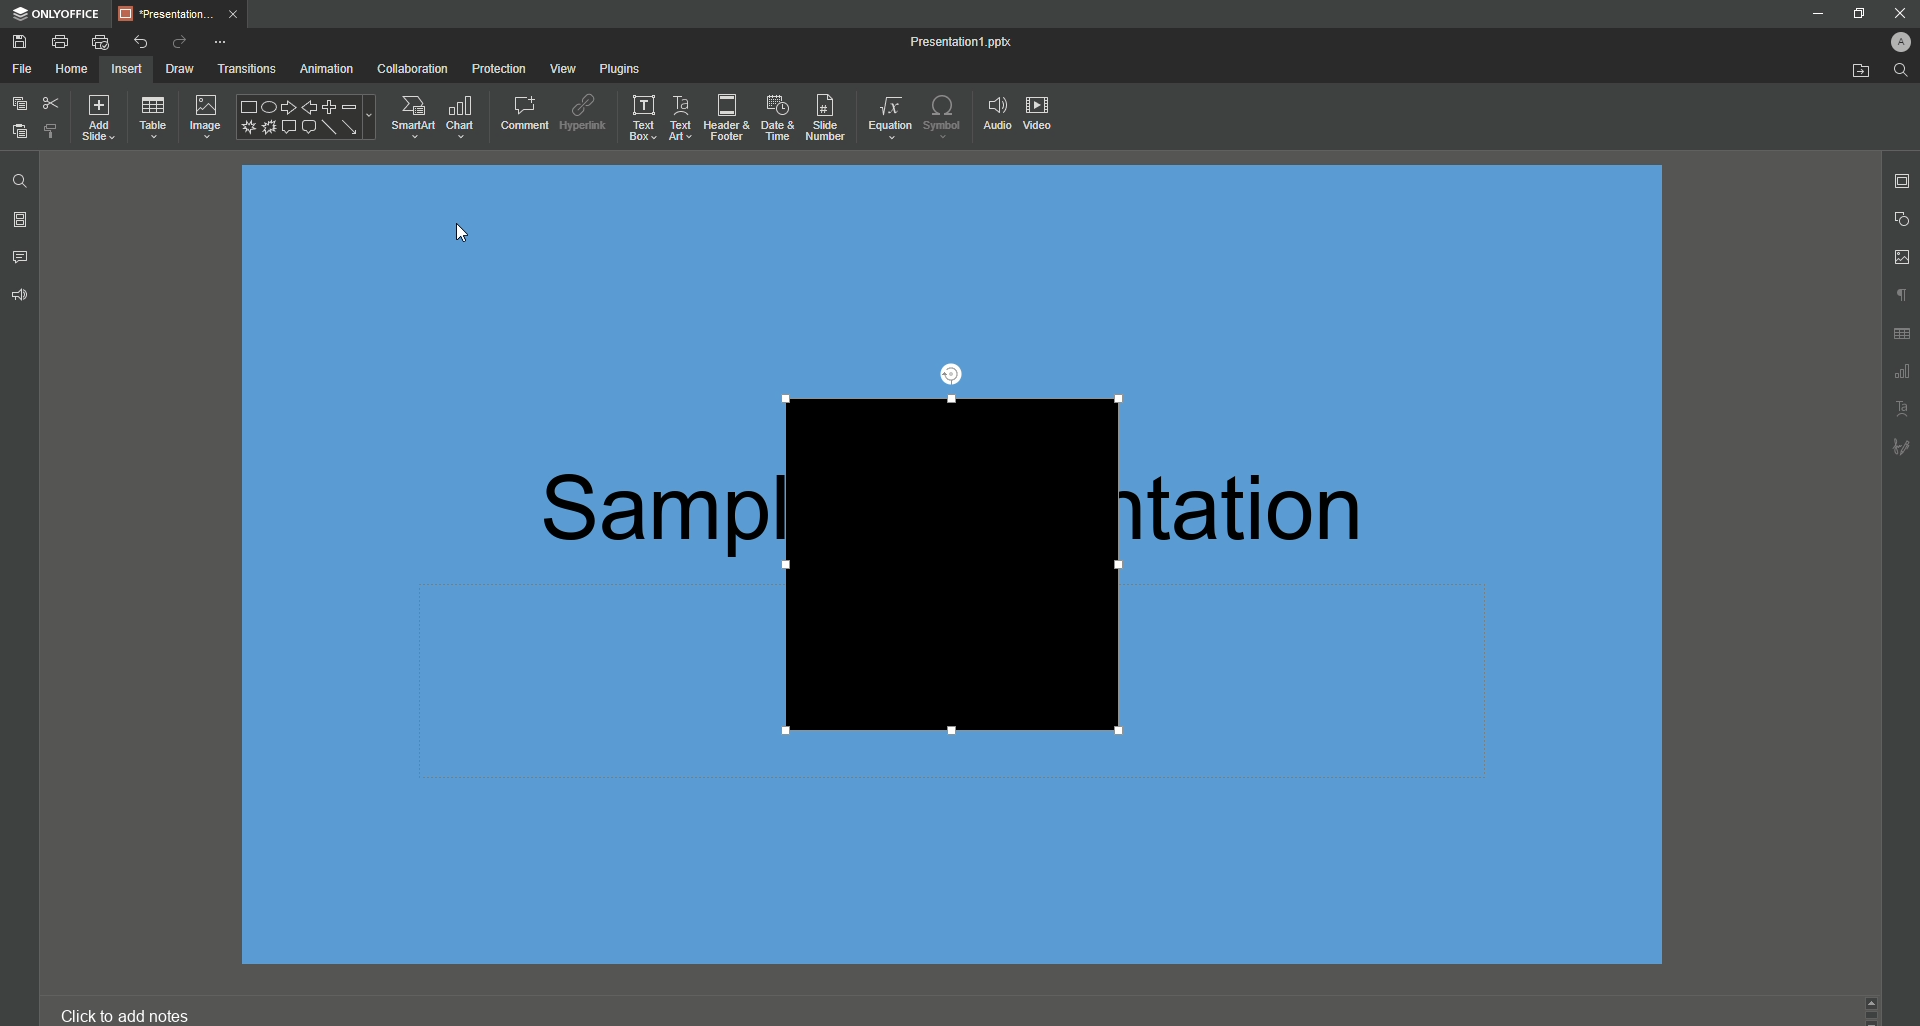  Describe the element at coordinates (556, 68) in the screenshot. I see `View` at that location.